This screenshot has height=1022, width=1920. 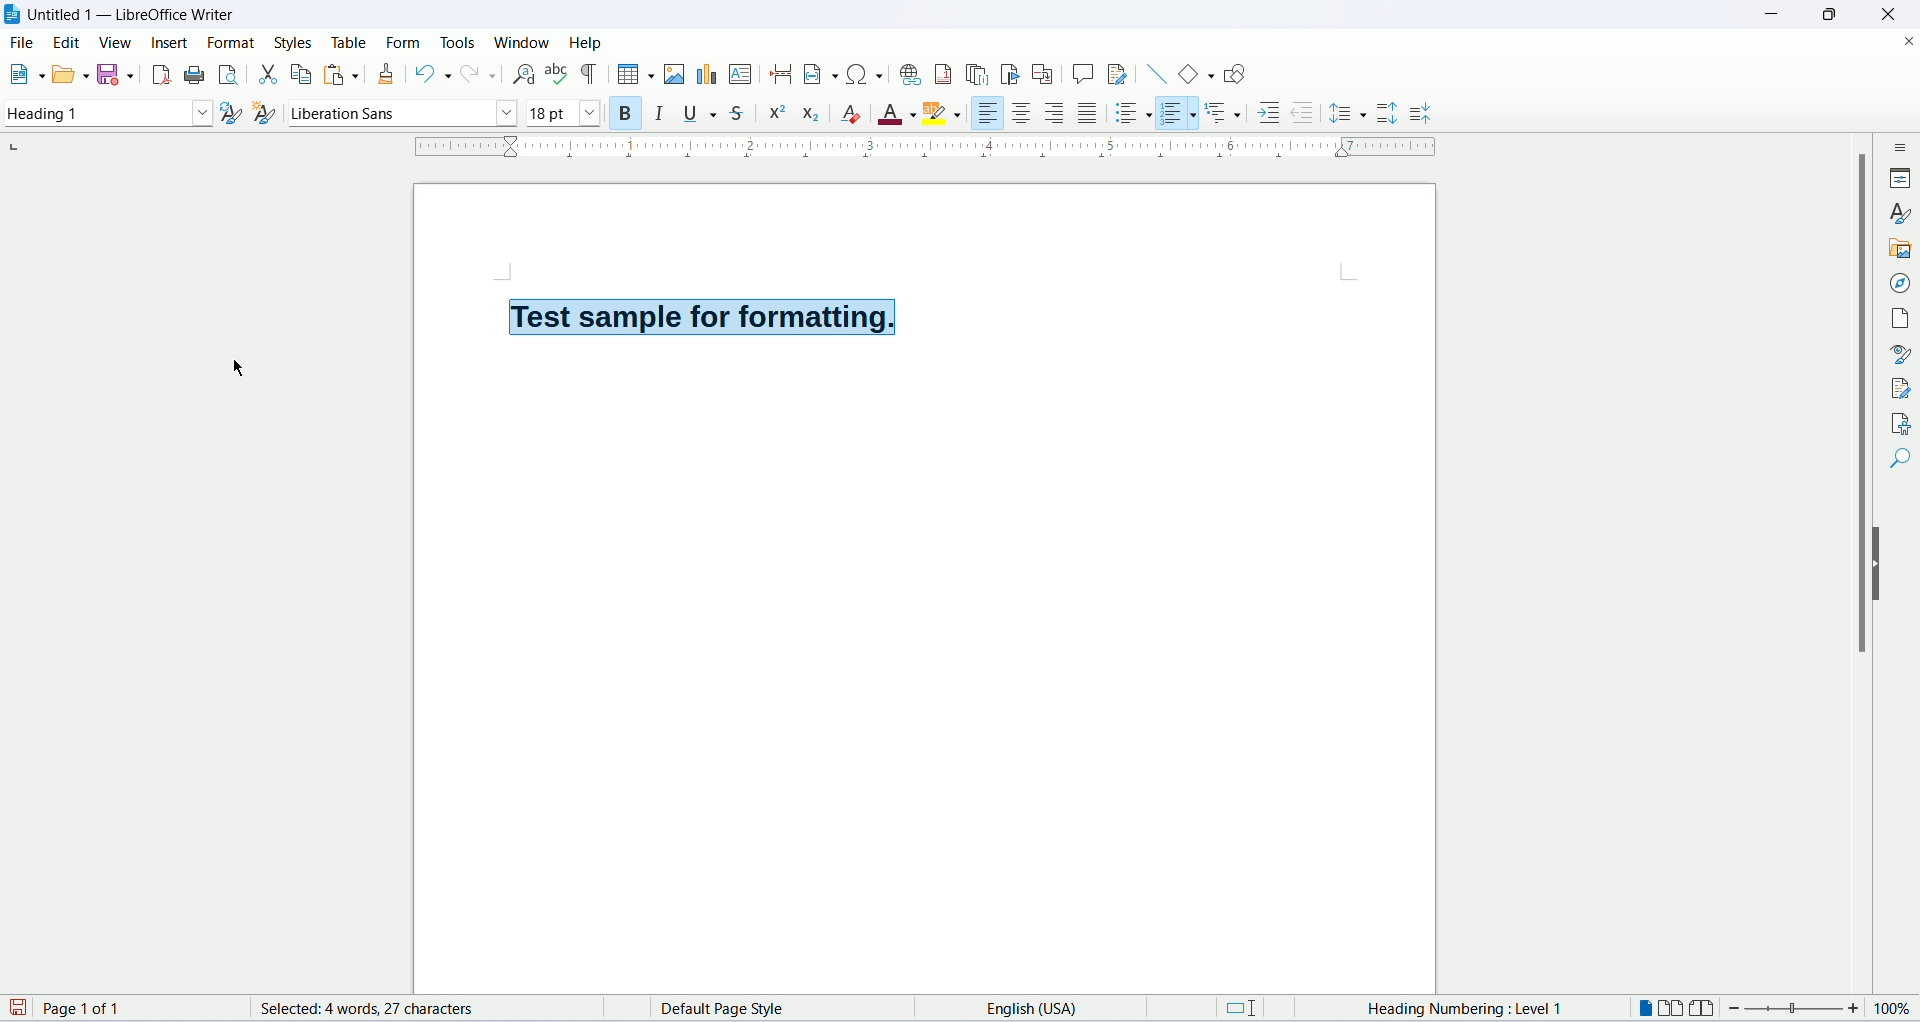 I want to click on format, so click(x=235, y=42).